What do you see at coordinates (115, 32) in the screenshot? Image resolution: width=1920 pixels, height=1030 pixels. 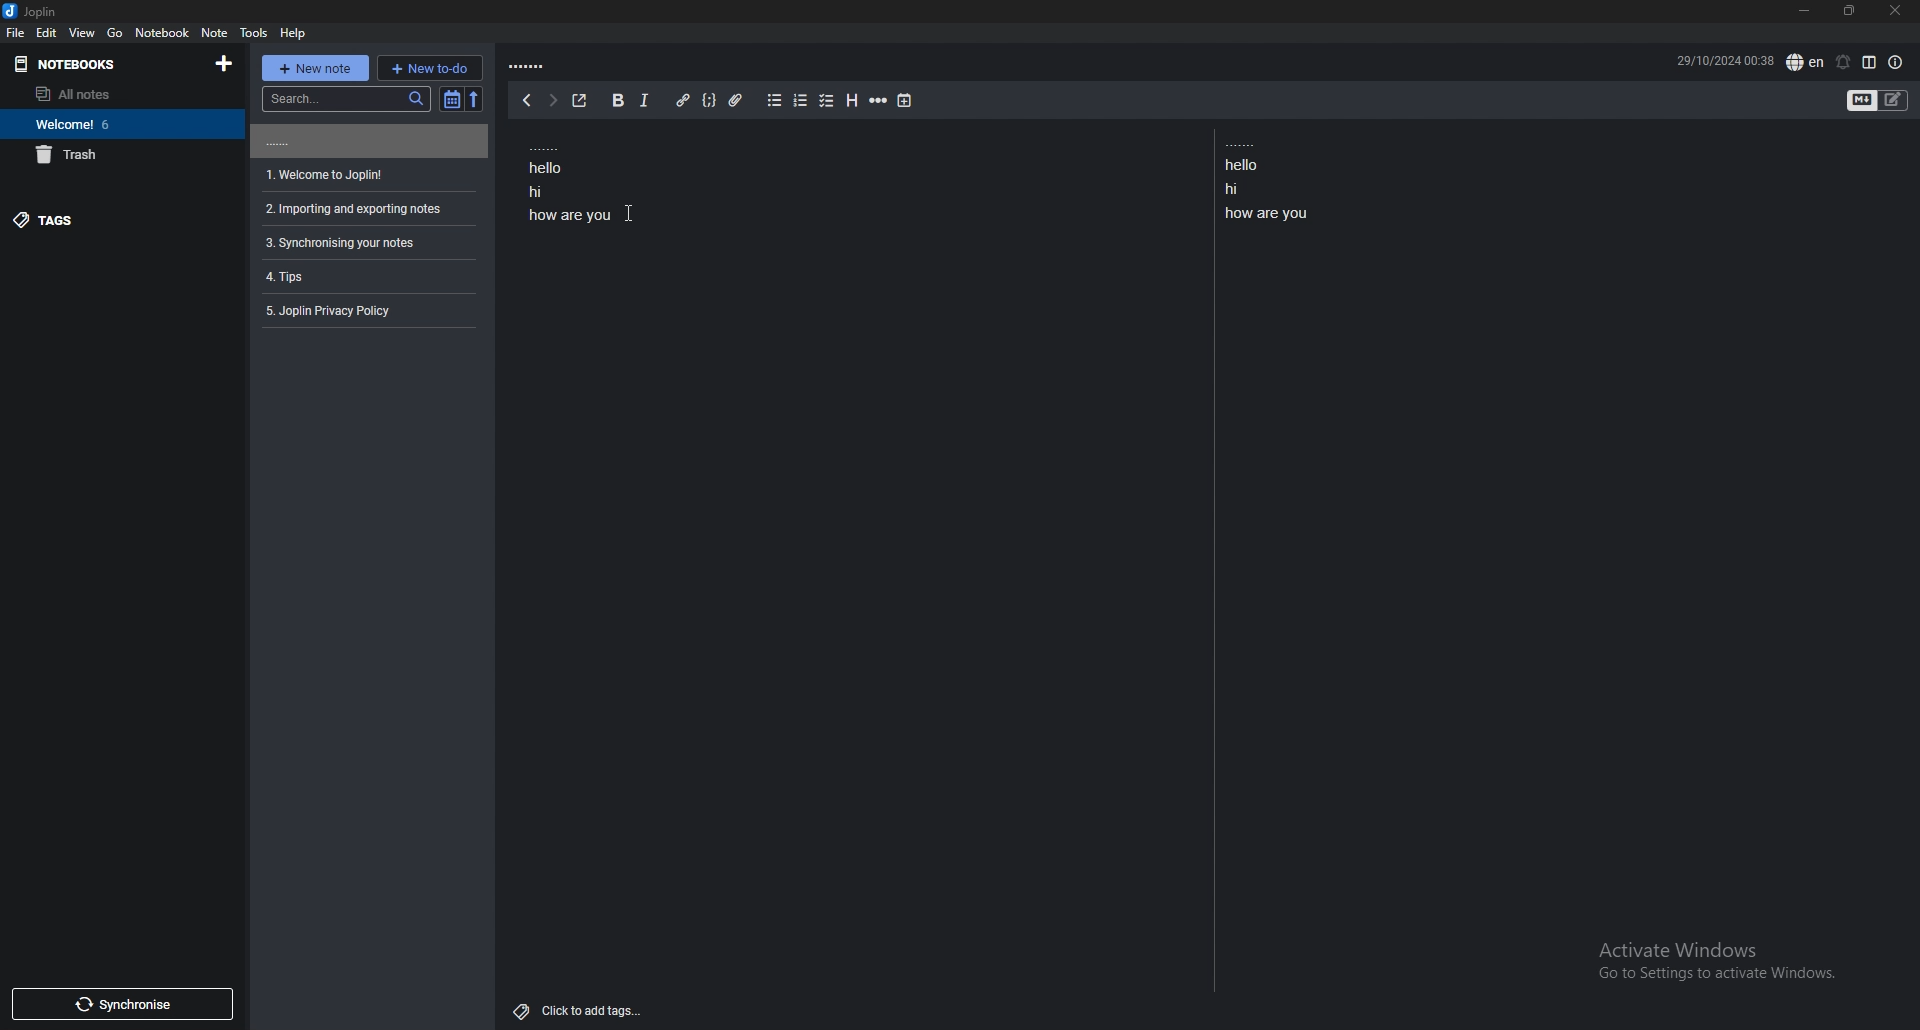 I see `go` at bounding box center [115, 32].